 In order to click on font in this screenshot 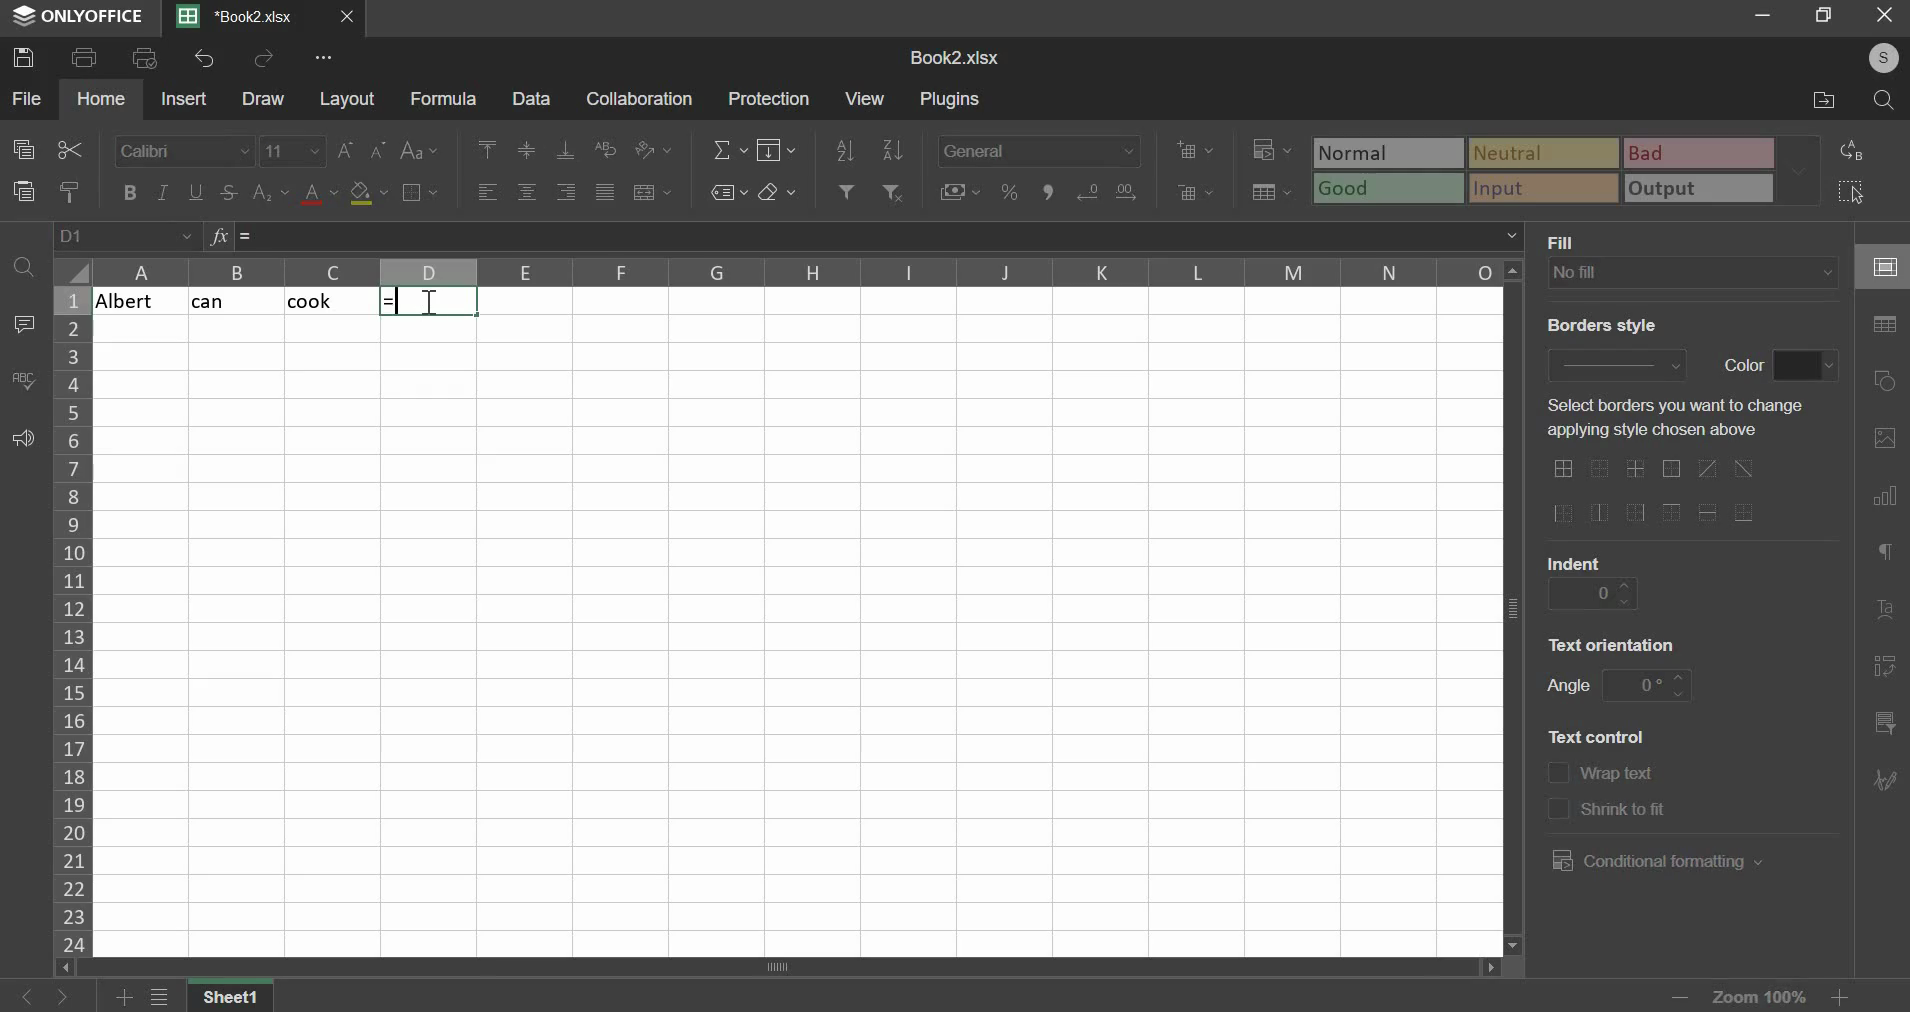, I will do `click(183, 151)`.